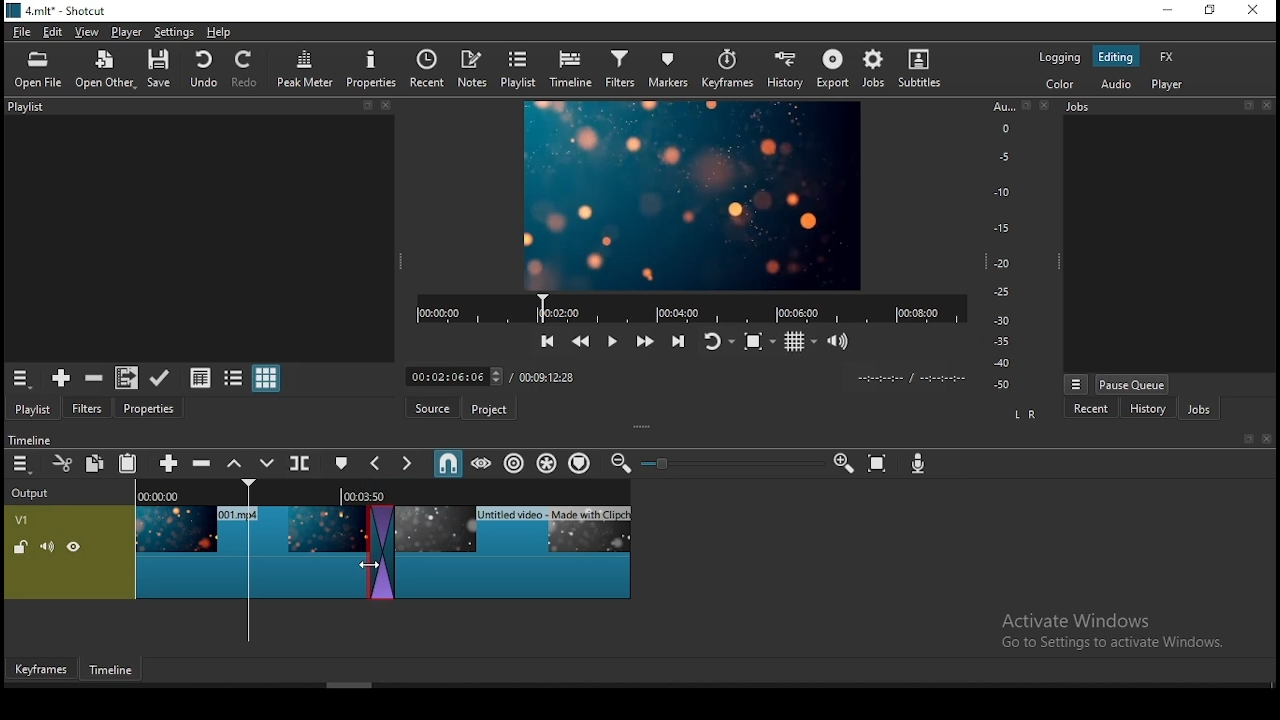 This screenshot has width=1280, height=720. What do you see at coordinates (546, 340) in the screenshot?
I see `skip to the previous point` at bounding box center [546, 340].